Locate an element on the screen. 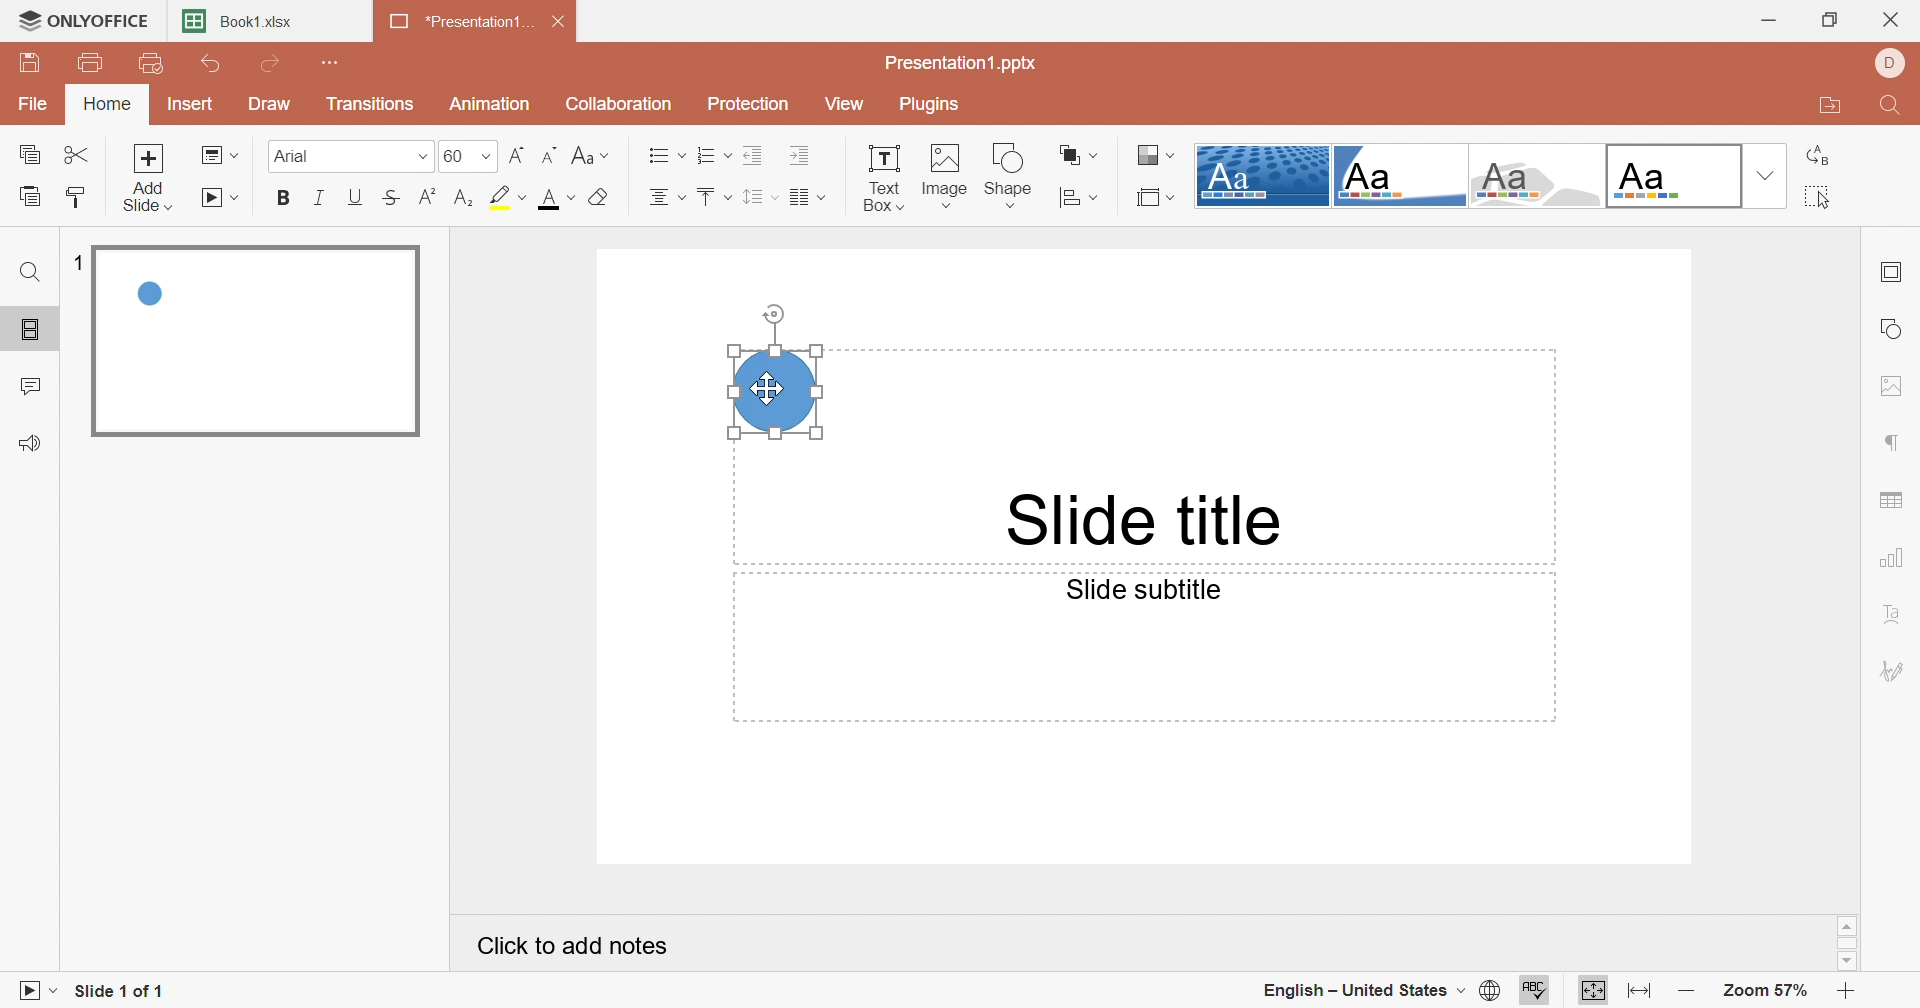  Text box is located at coordinates (882, 177).